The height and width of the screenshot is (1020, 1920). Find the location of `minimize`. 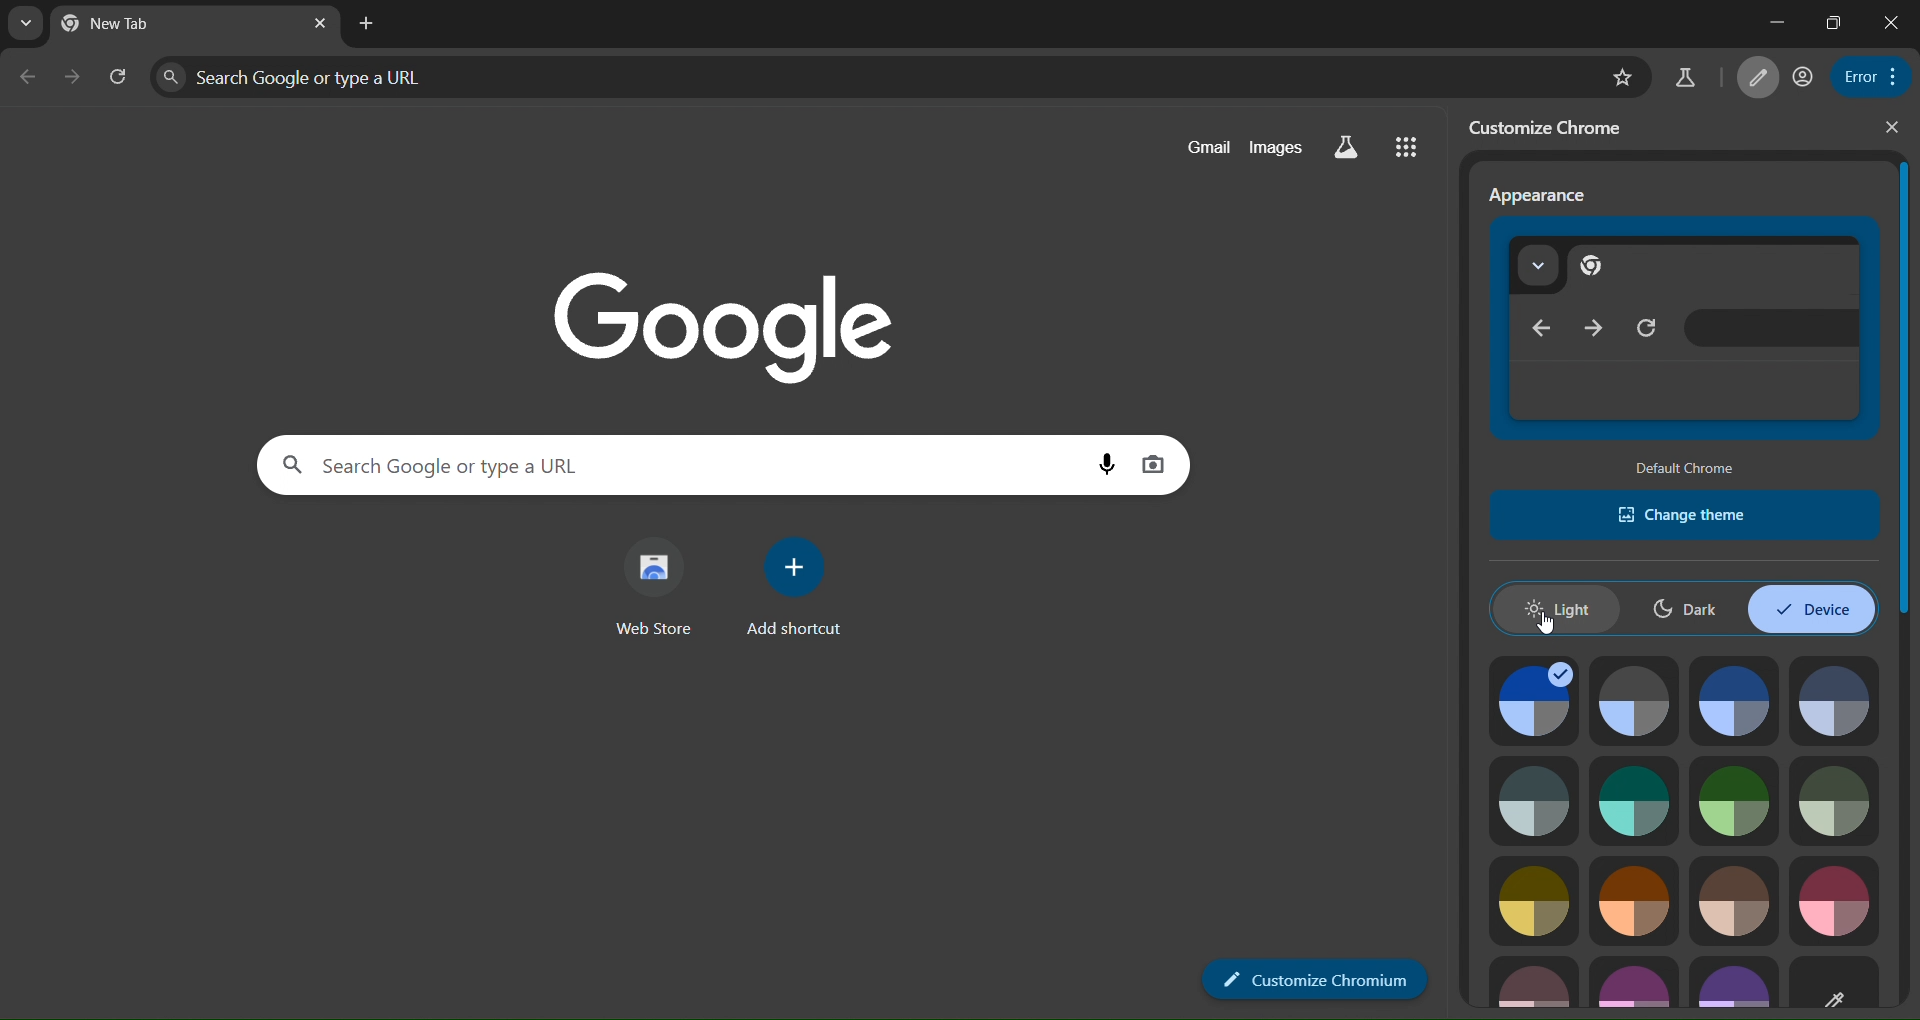

minimize is located at coordinates (1772, 22).